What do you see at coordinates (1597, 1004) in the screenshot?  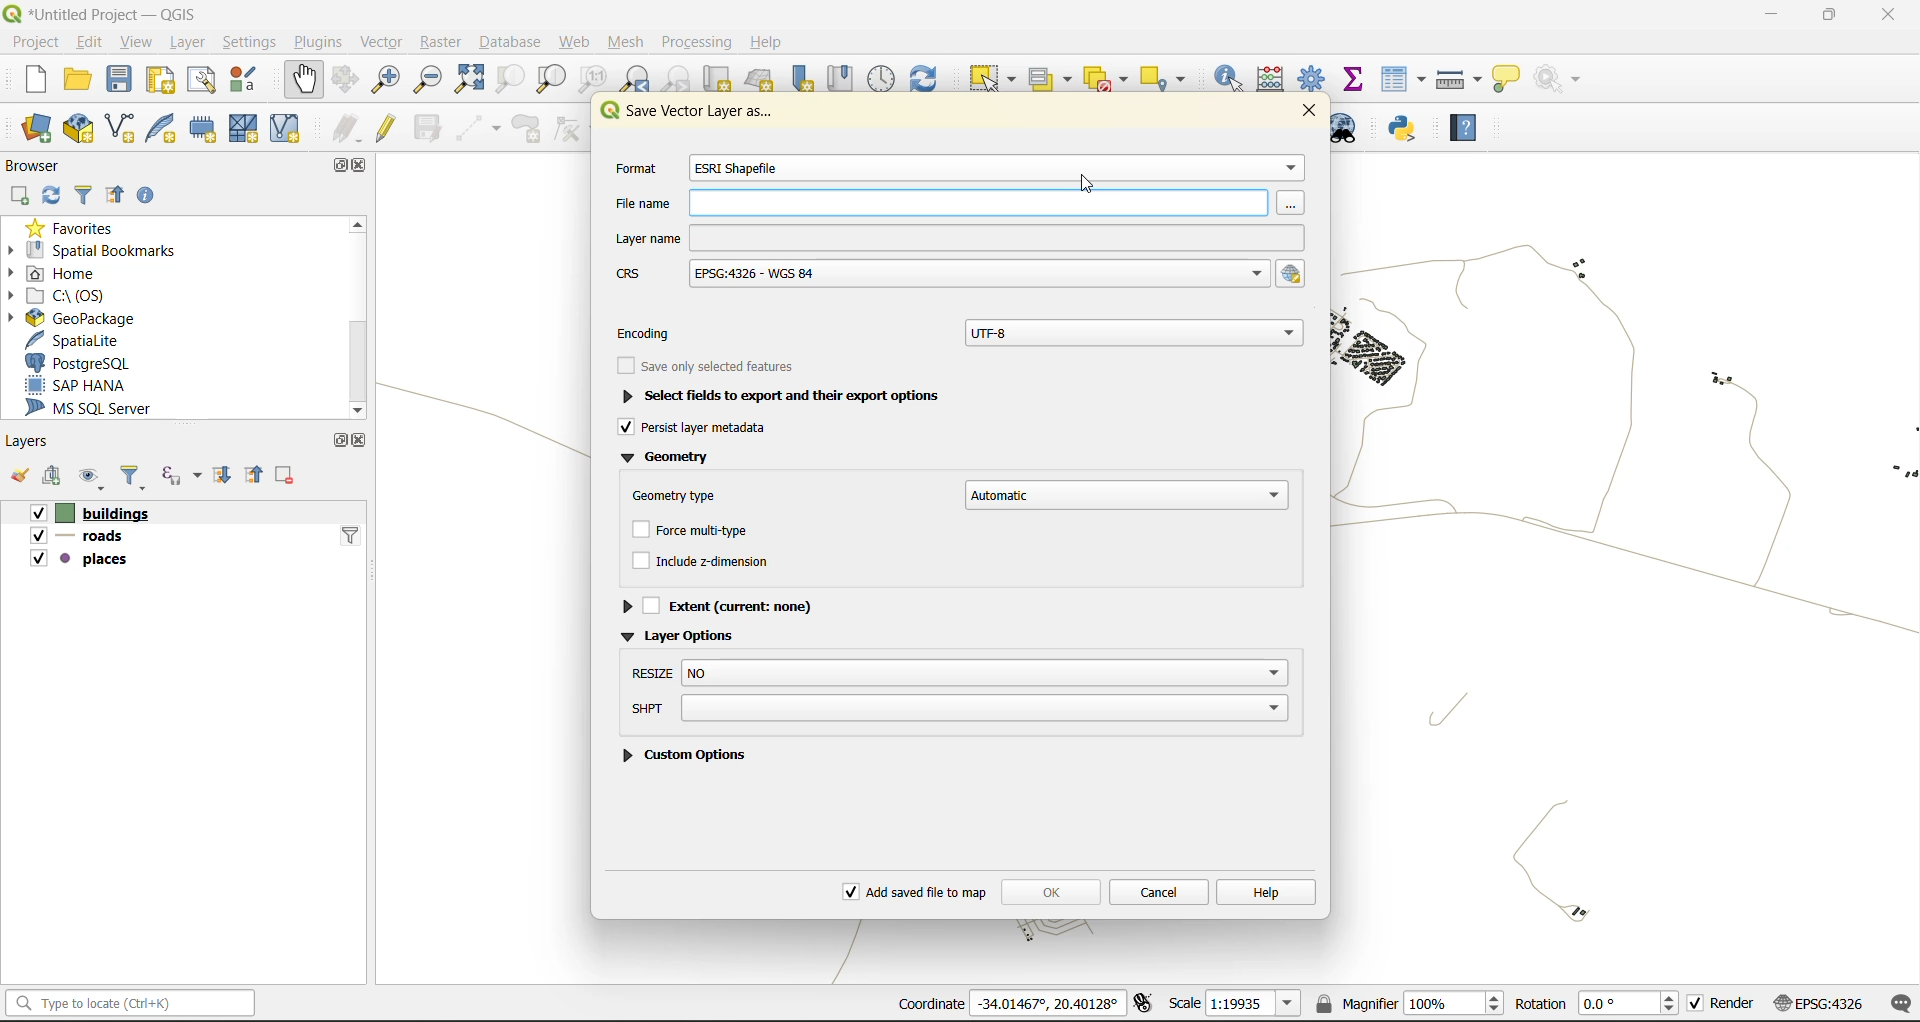 I see `rotation` at bounding box center [1597, 1004].